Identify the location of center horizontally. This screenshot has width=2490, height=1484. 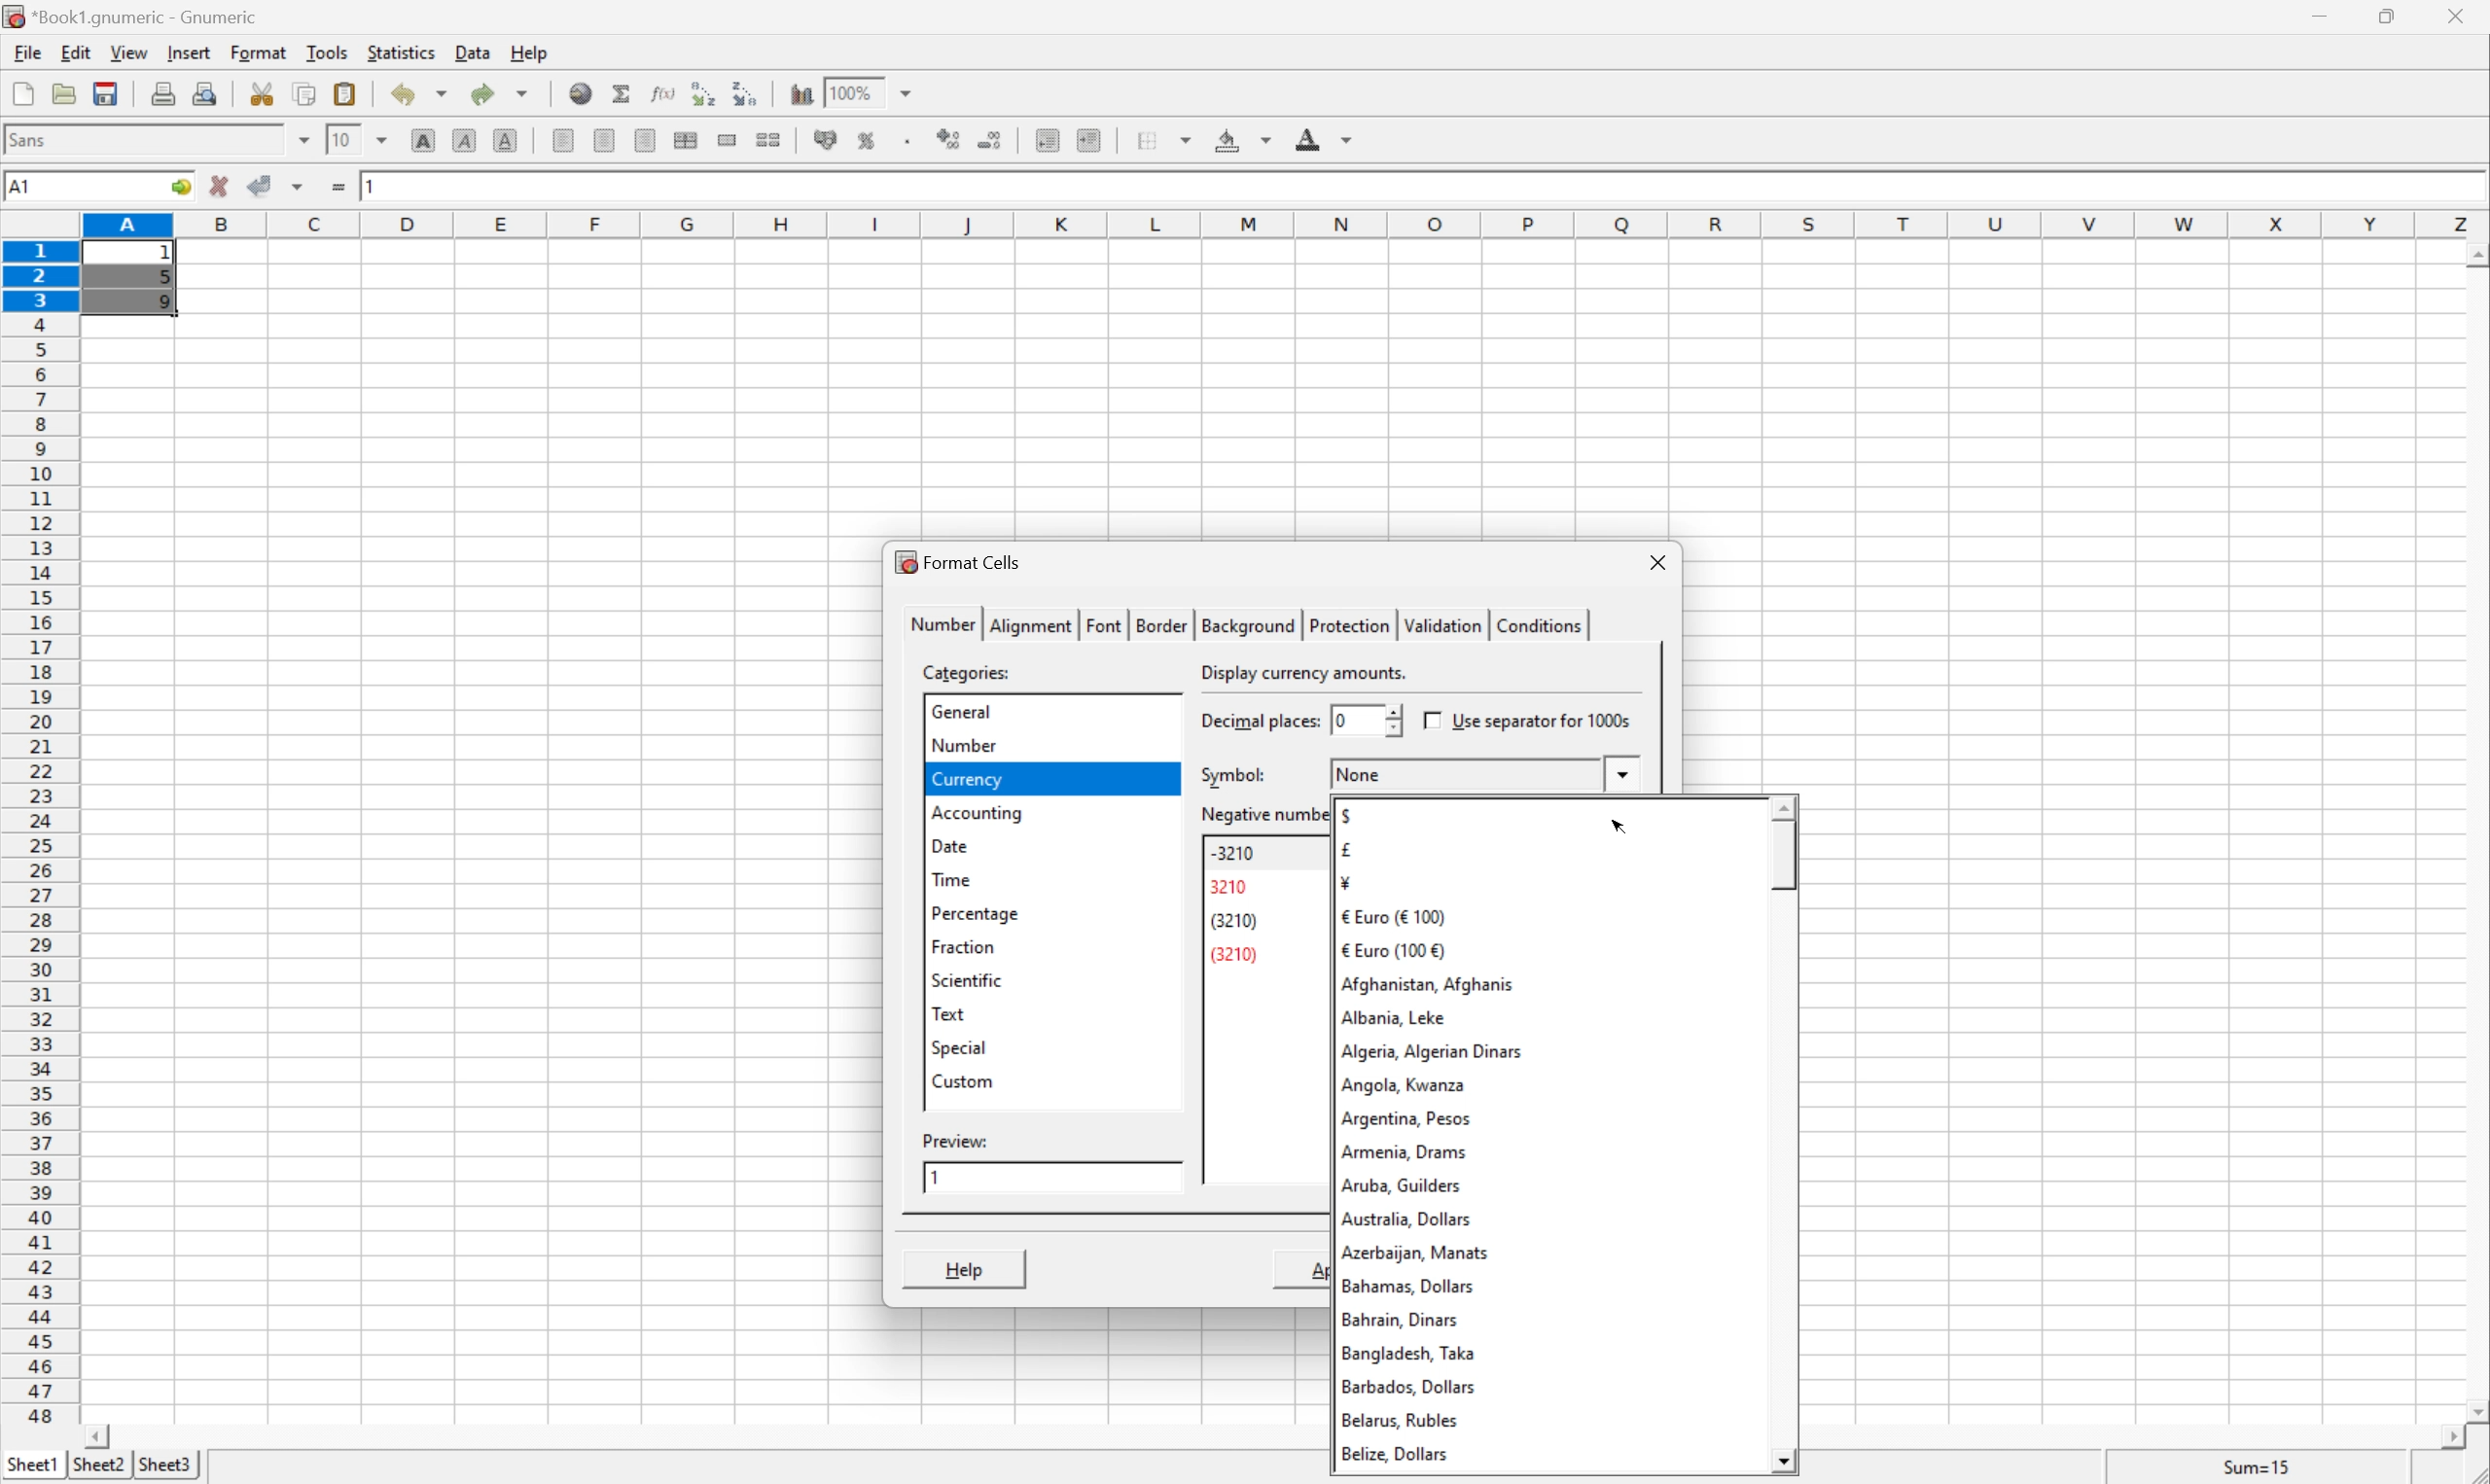
(688, 138).